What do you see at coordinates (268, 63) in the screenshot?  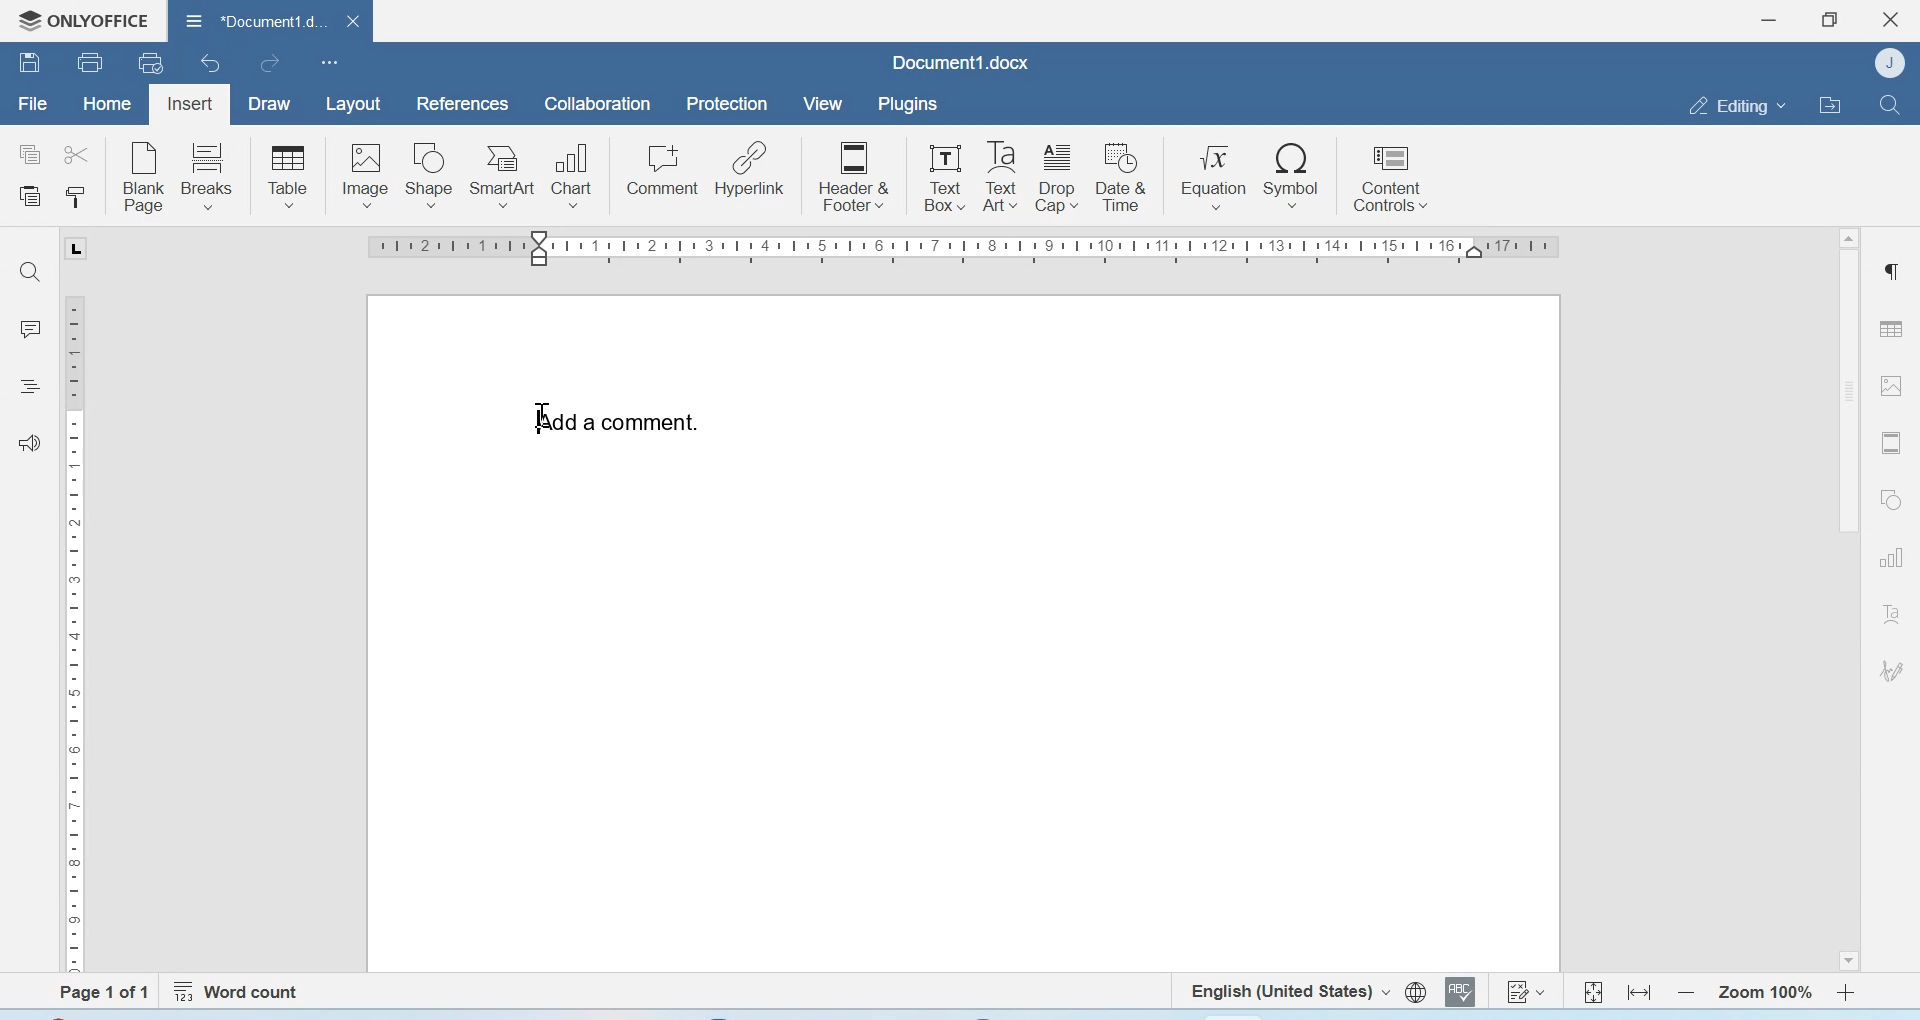 I see `Redo` at bounding box center [268, 63].